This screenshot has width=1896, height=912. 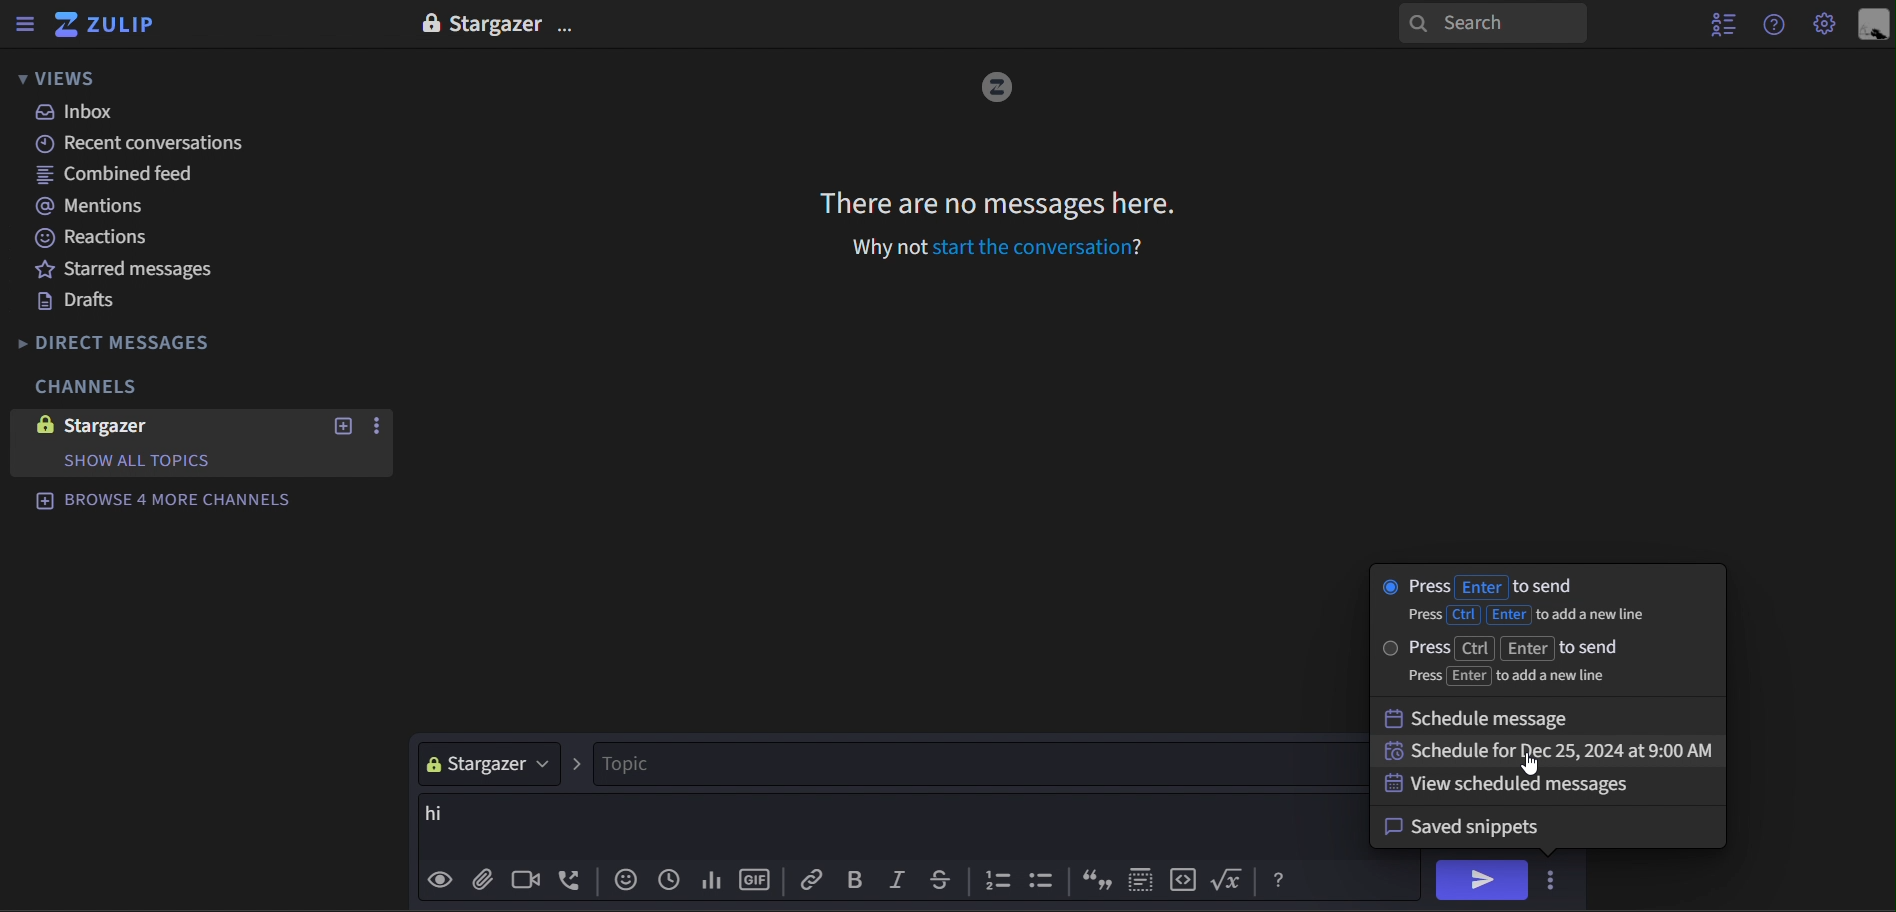 I want to click on new topic, so click(x=340, y=429).